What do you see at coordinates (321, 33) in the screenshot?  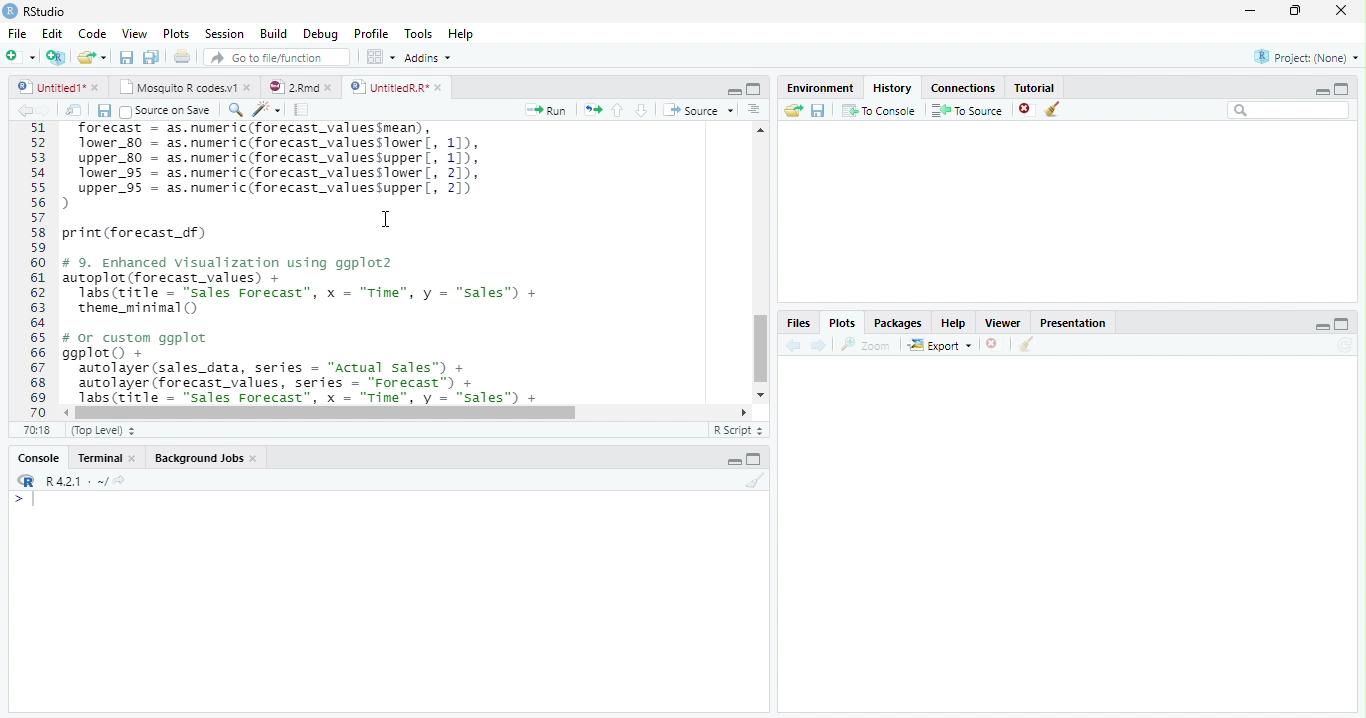 I see `Debug` at bounding box center [321, 33].